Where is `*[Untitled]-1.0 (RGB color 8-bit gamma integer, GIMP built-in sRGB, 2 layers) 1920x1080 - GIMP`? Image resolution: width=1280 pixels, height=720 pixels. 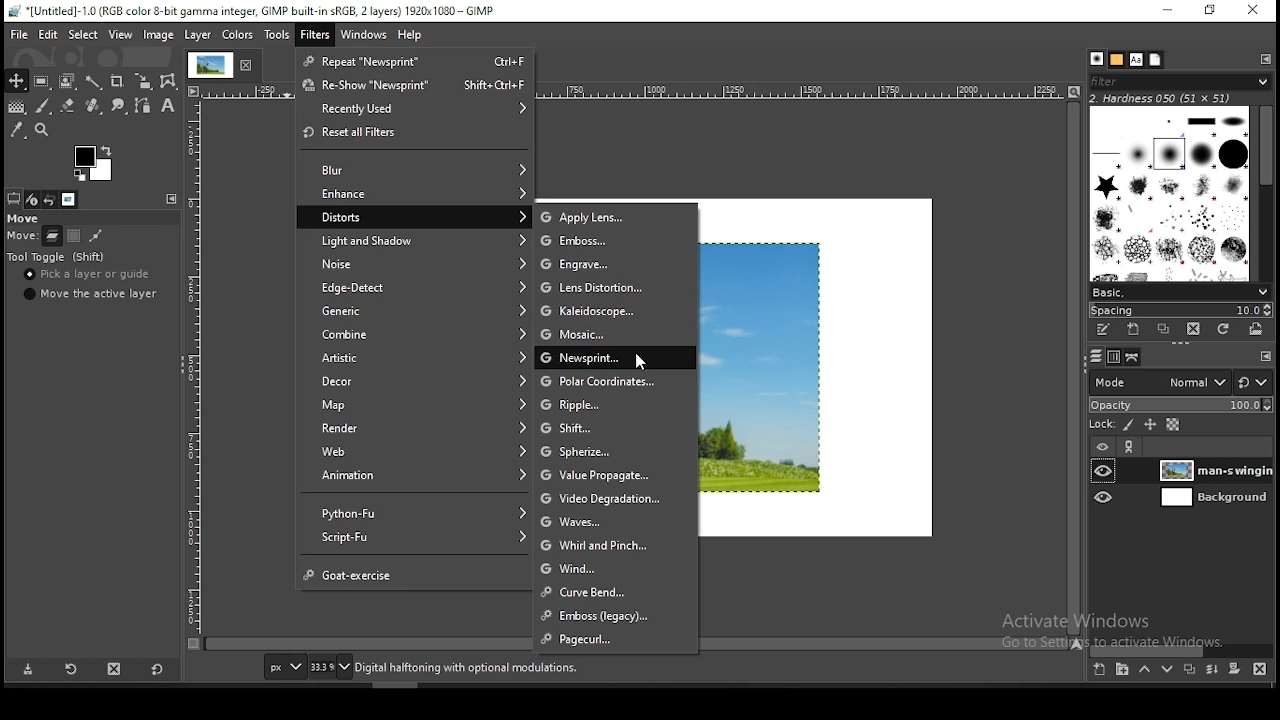 *[Untitled]-1.0 (RGB color 8-bit gamma integer, GIMP built-in sRGB, 2 layers) 1920x1080 - GIMP is located at coordinates (268, 11).